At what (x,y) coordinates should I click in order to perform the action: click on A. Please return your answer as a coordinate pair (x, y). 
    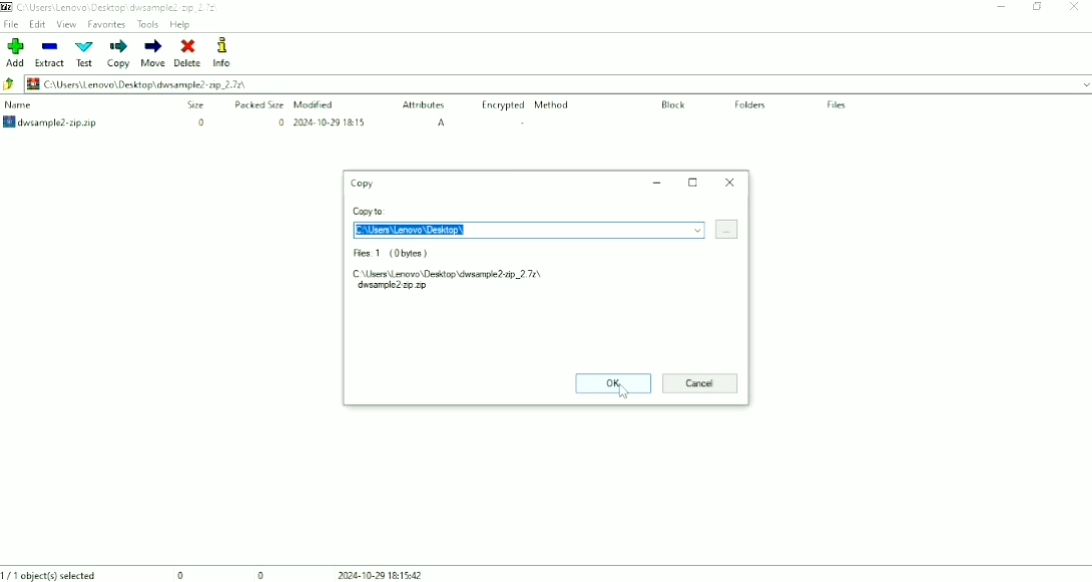
    Looking at the image, I should click on (443, 123).